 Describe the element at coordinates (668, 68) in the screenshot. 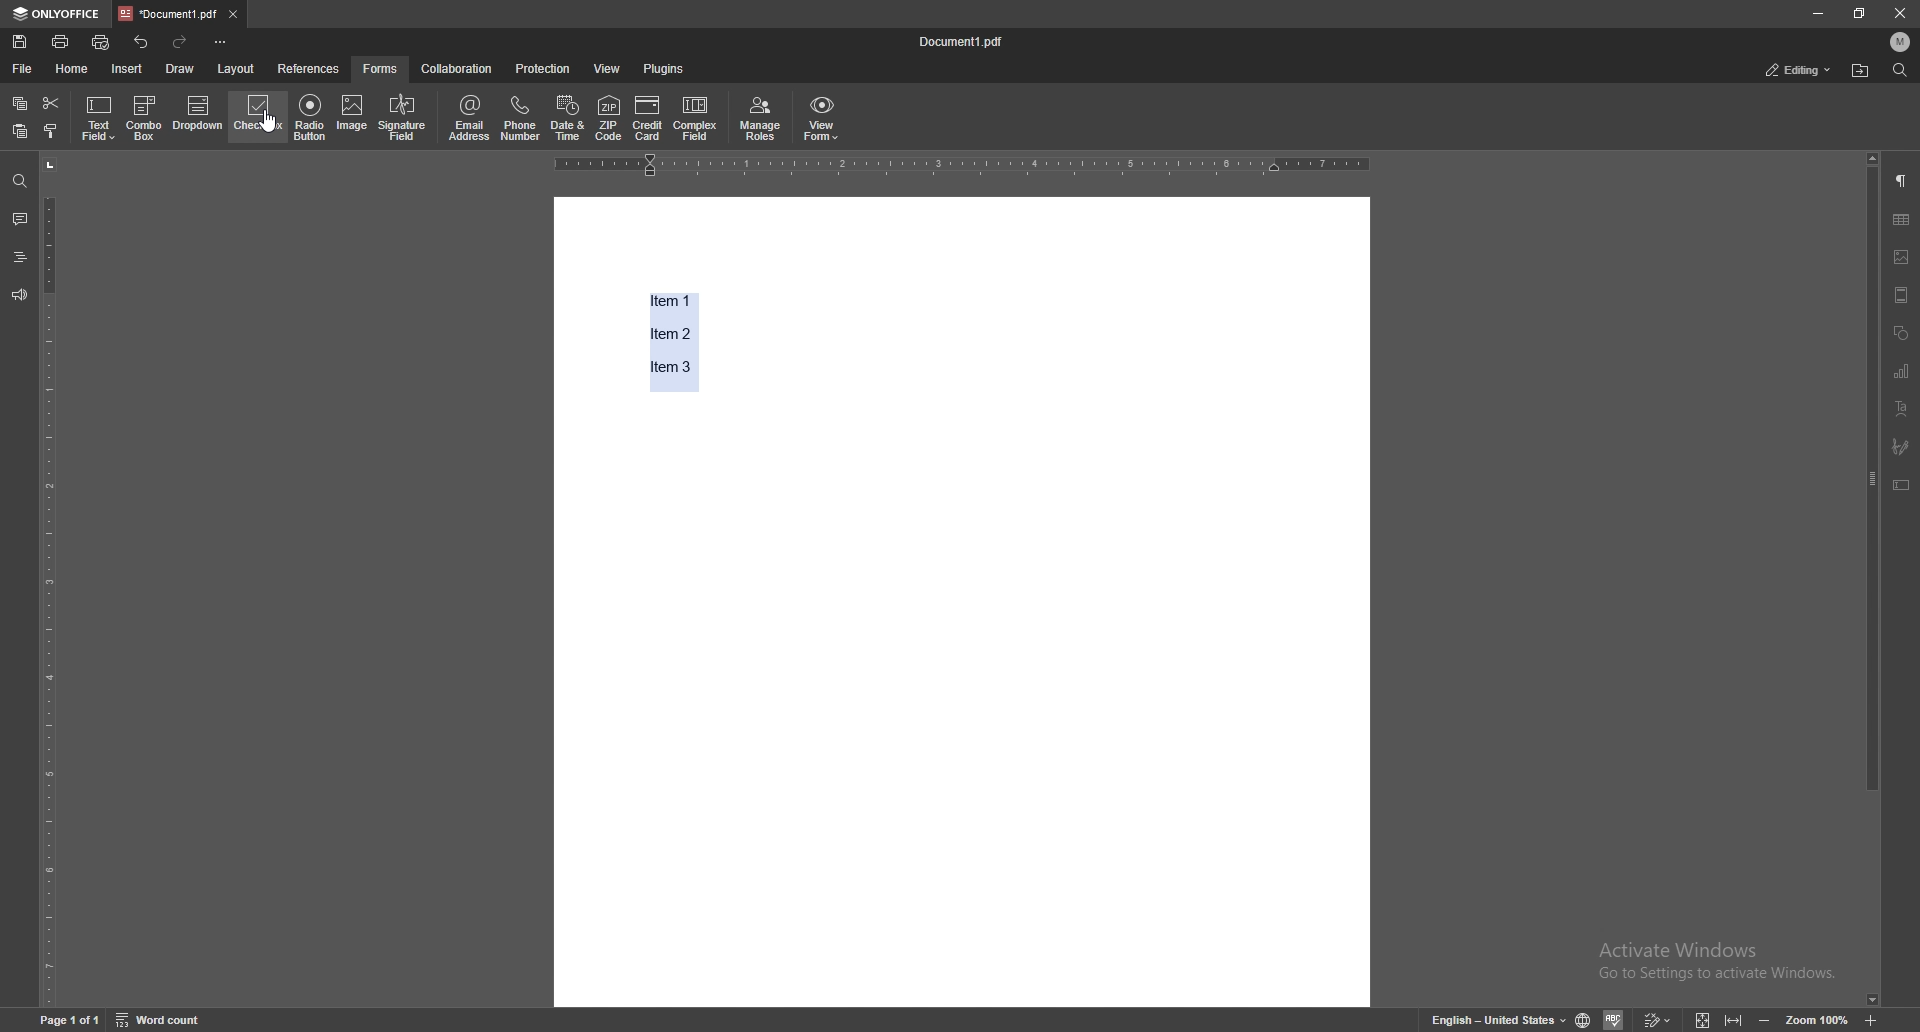

I see `plugins` at that location.